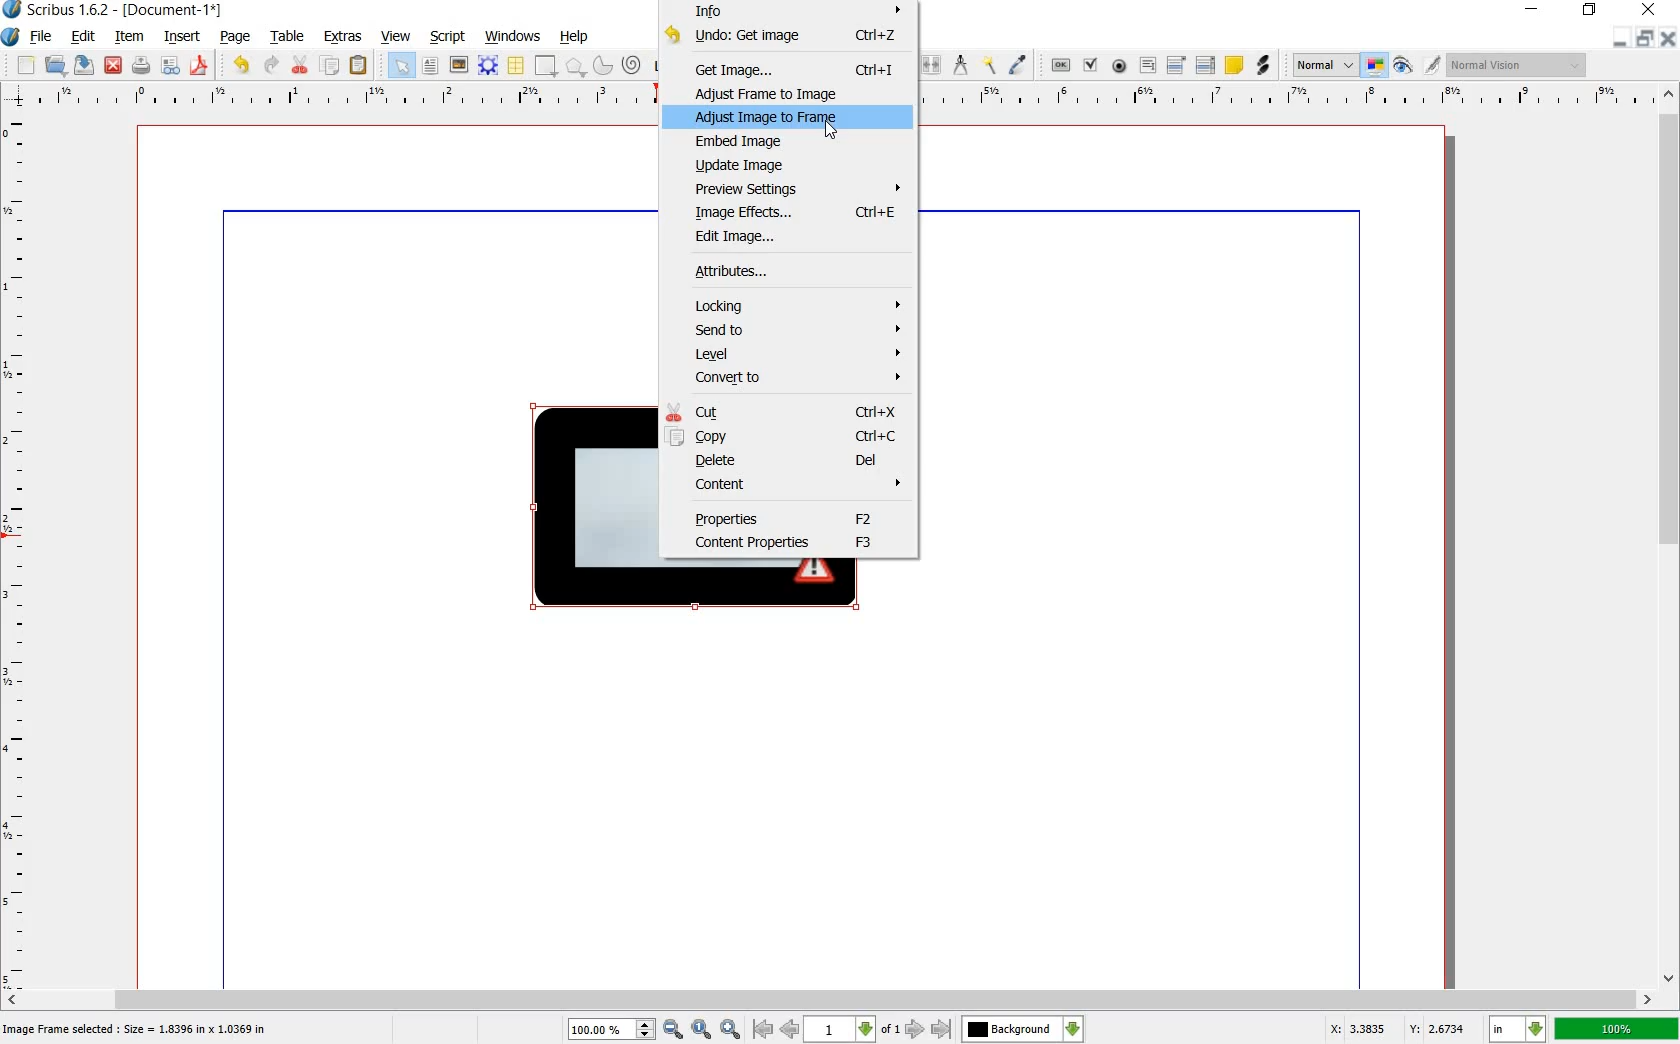 The height and width of the screenshot is (1044, 1680). Describe the element at coordinates (737, 239) in the screenshot. I see `edit image` at that location.